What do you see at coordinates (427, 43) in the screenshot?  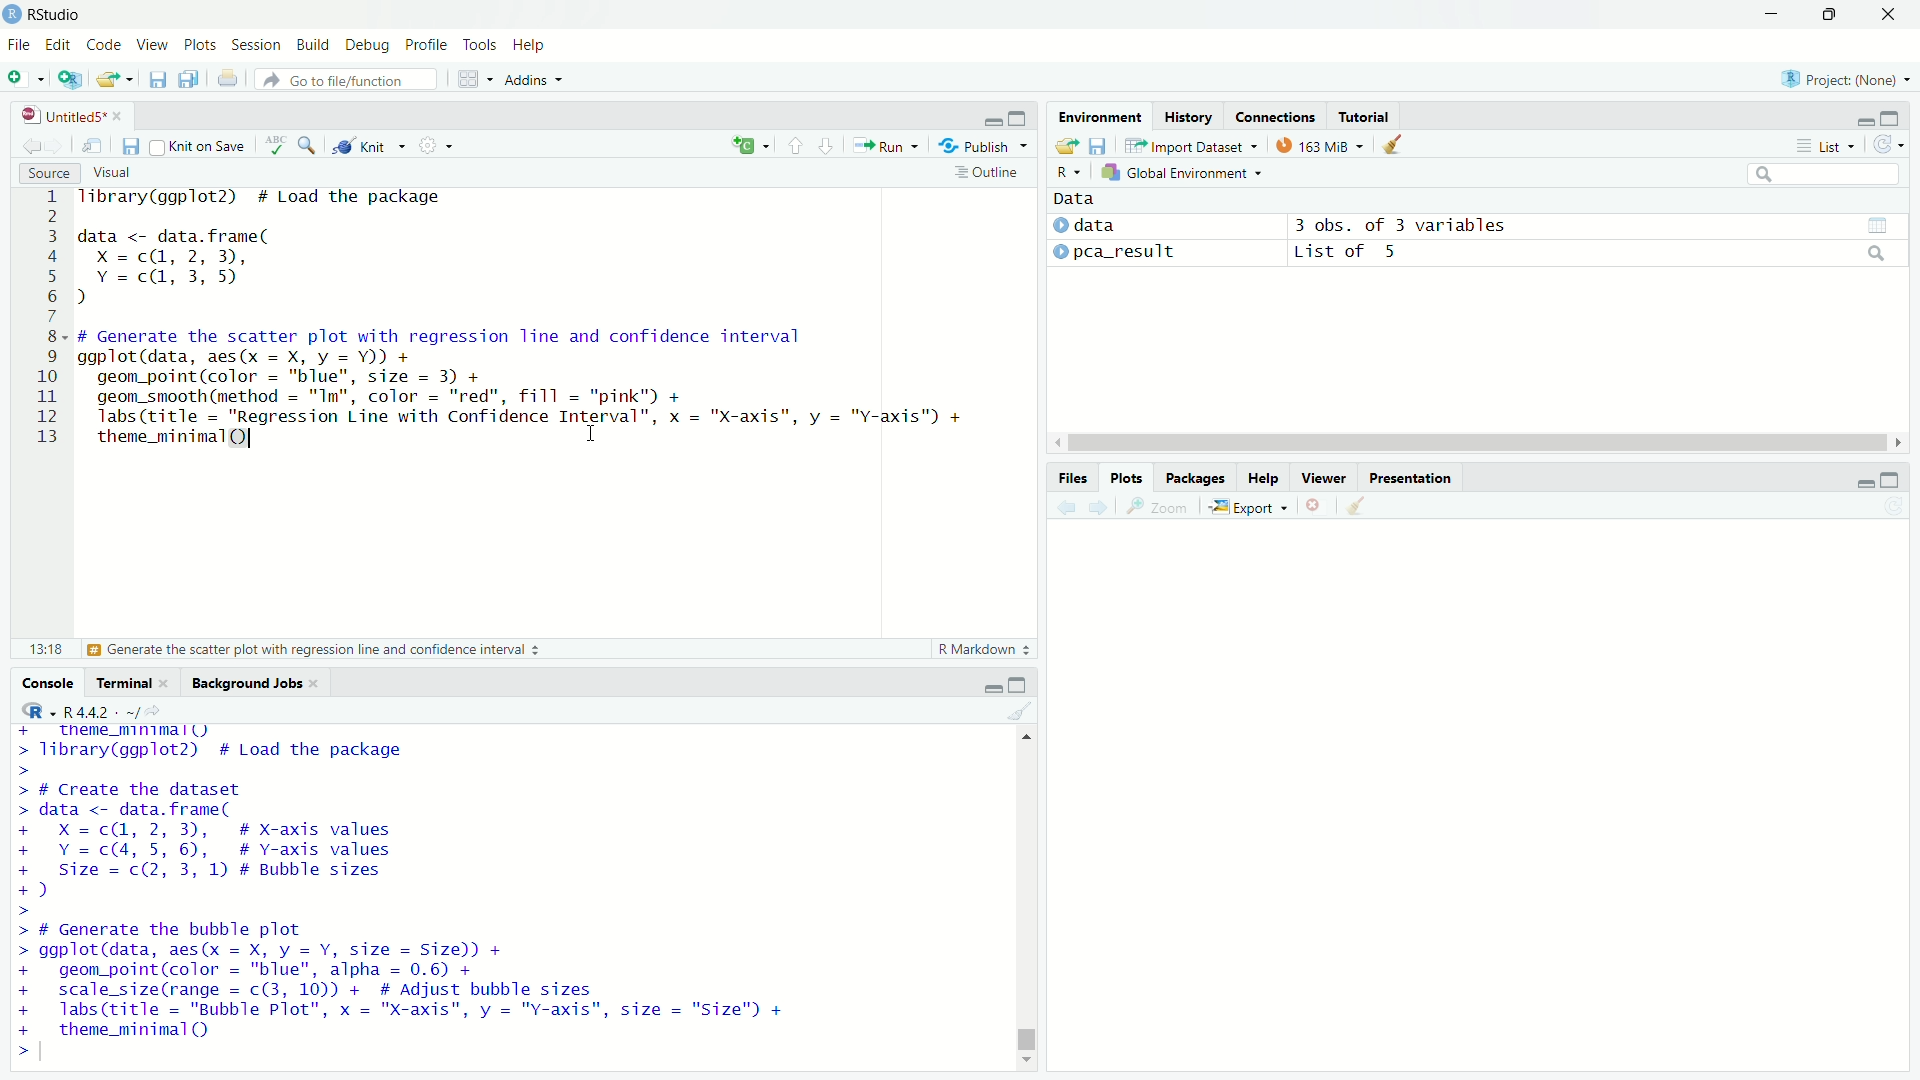 I see `Profile` at bounding box center [427, 43].